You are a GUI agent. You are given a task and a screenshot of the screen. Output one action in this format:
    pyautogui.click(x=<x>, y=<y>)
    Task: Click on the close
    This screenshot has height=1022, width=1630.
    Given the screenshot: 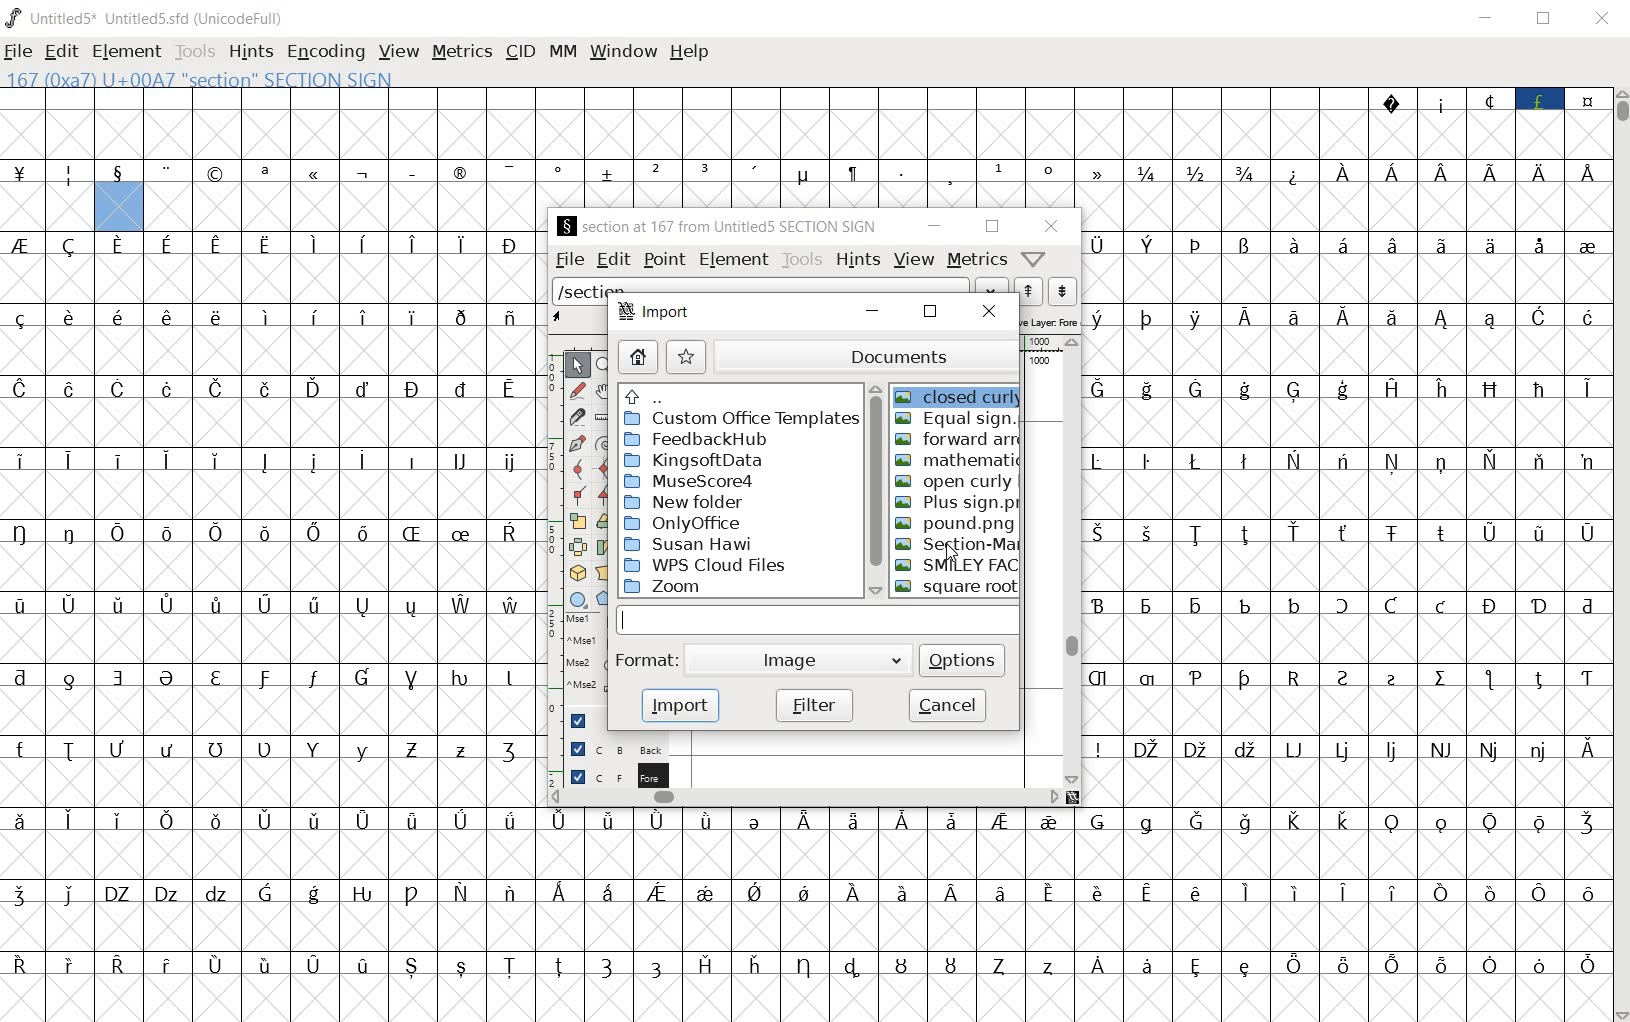 What is the action you would take?
    pyautogui.click(x=1051, y=226)
    